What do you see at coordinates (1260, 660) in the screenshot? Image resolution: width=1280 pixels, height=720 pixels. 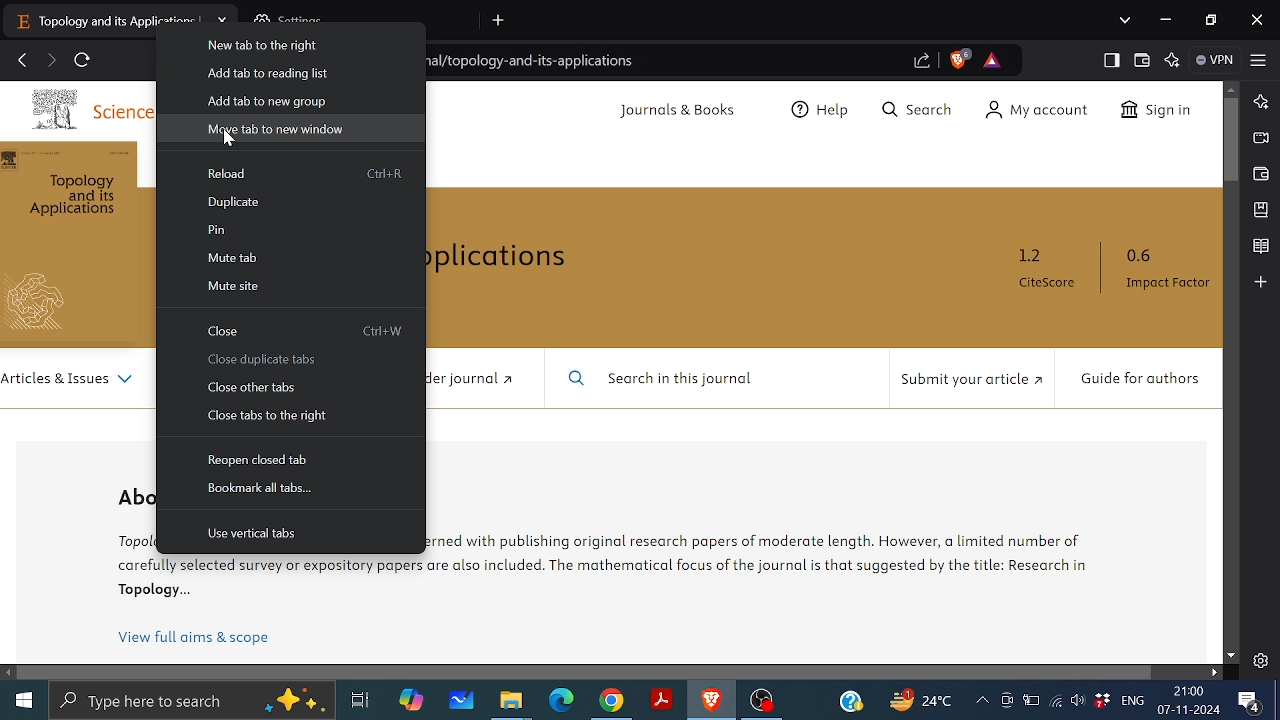 I see `Settings` at bounding box center [1260, 660].